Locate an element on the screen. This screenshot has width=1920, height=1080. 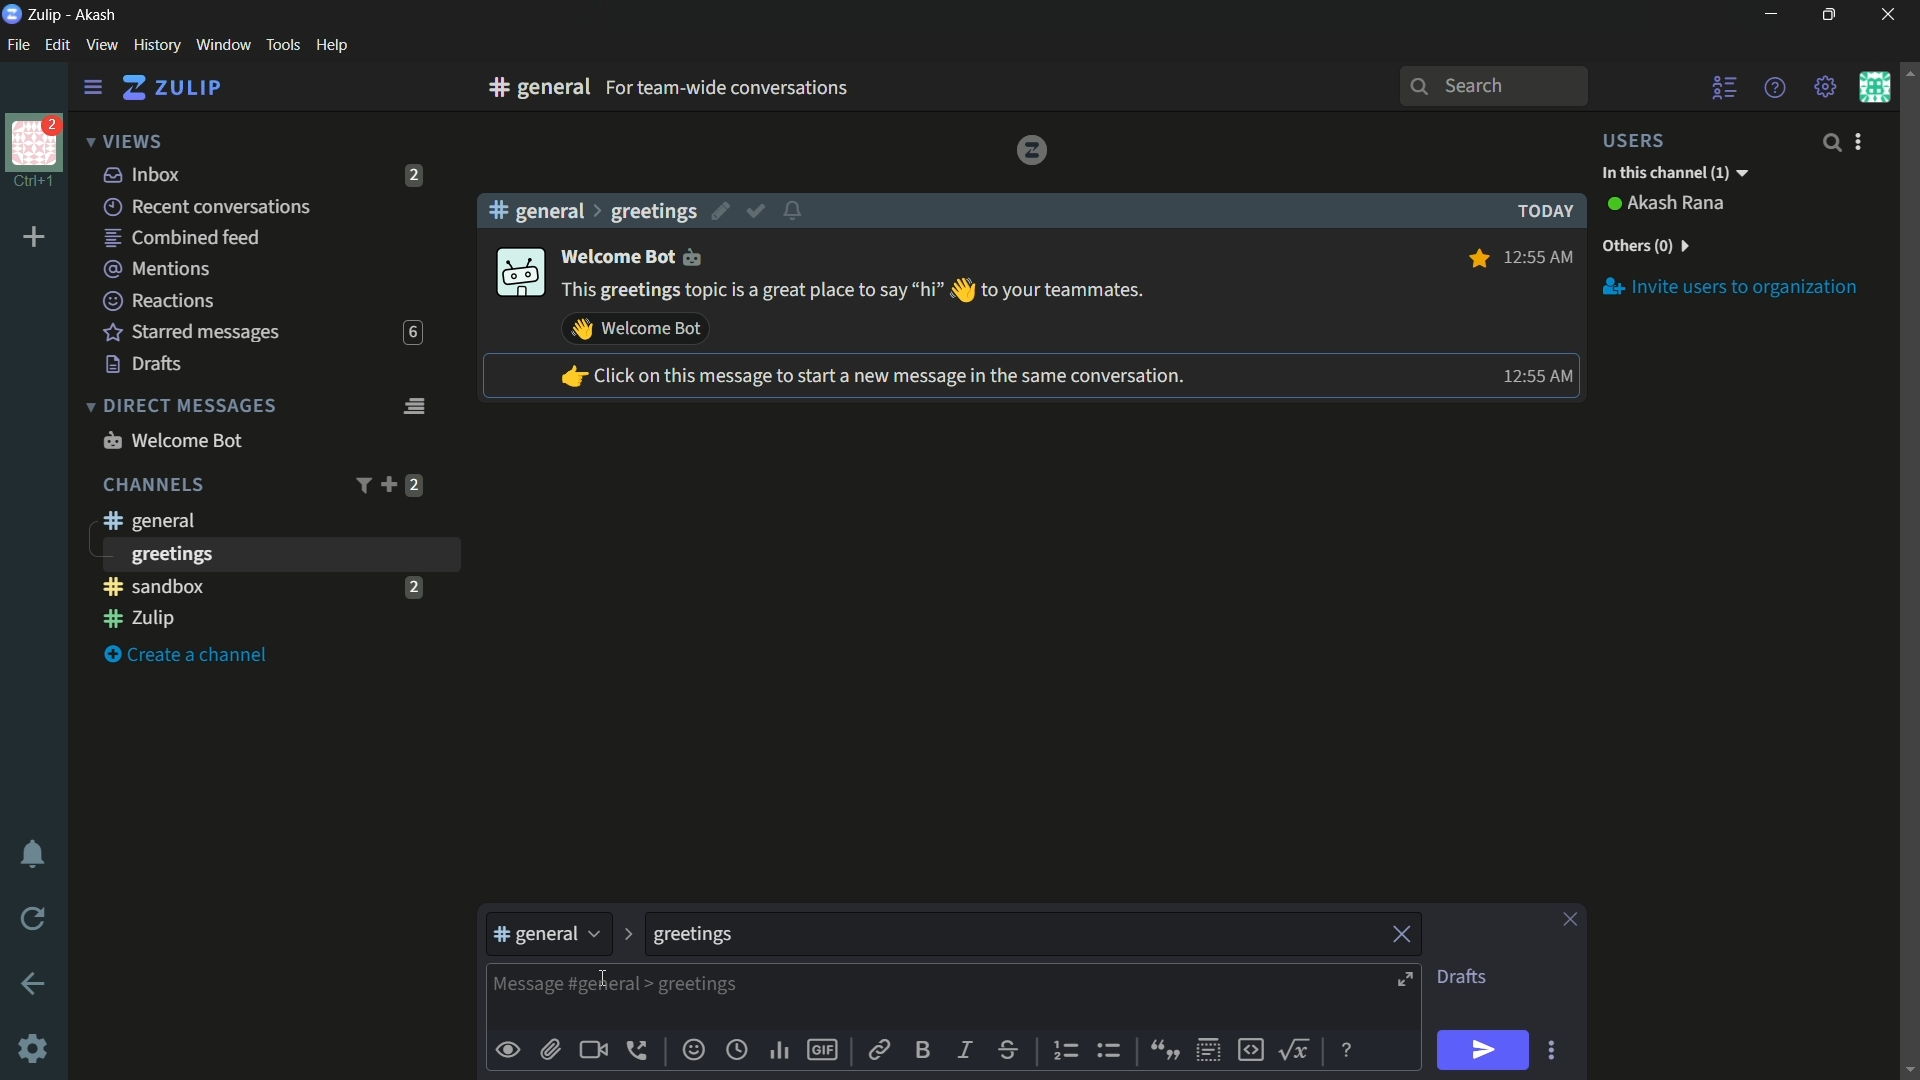
suggesting name to tag is located at coordinates (674, 943).